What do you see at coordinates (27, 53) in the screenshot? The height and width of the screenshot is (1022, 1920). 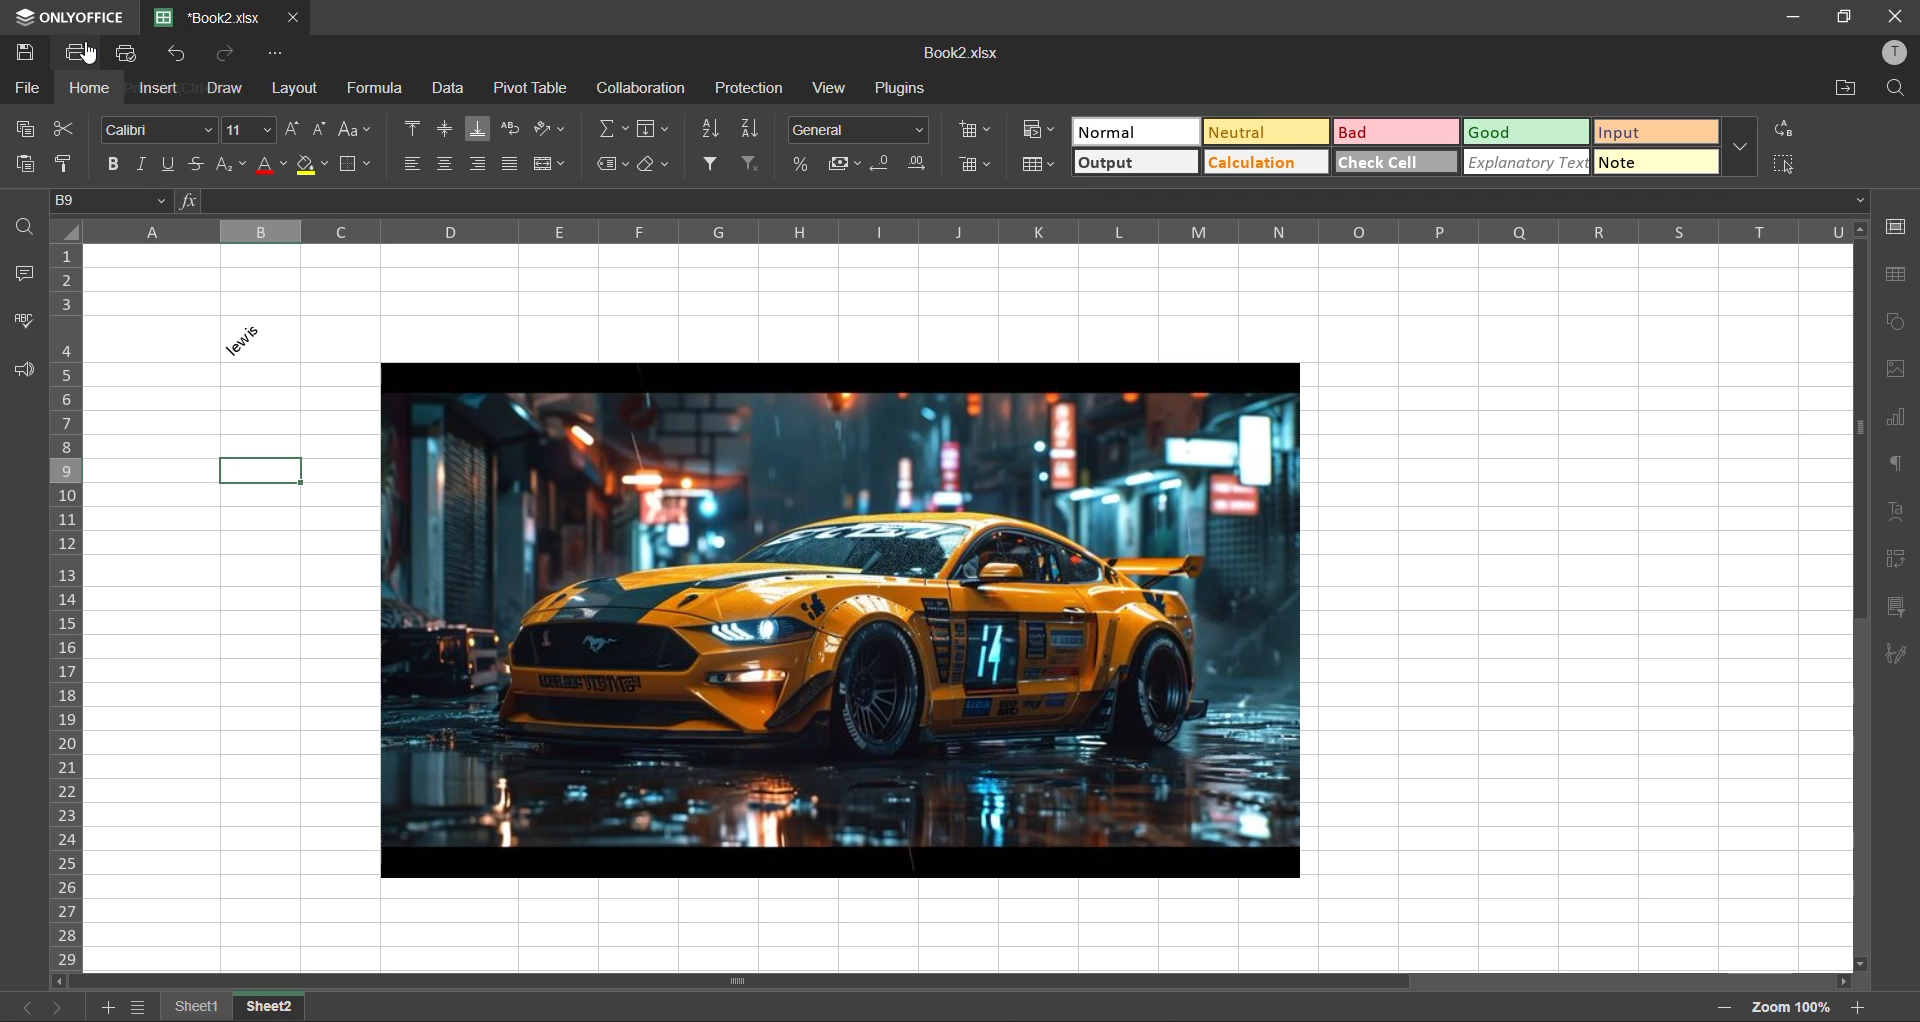 I see `save` at bounding box center [27, 53].